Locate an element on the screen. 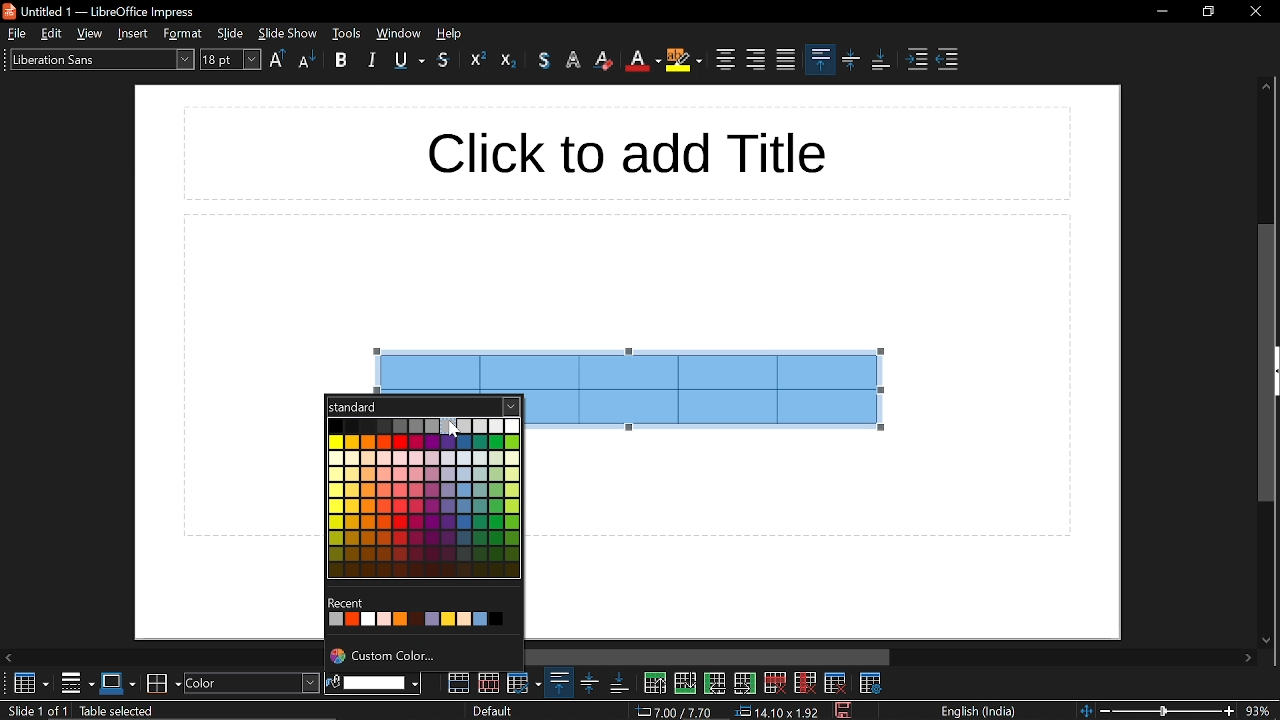 The image size is (1280, 720). Click to add Title is located at coordinates (627, 156).